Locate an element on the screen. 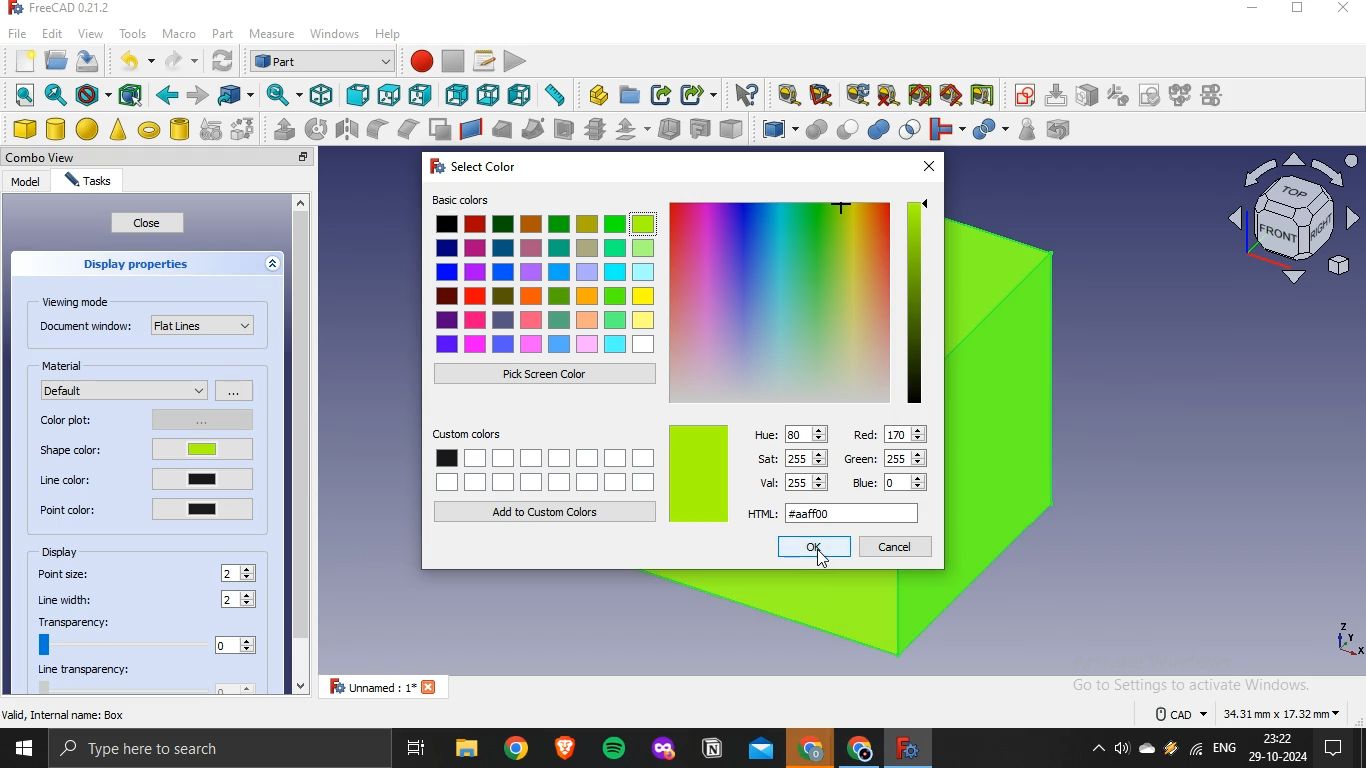 The height and width of the screenshot is (768, 1366). shape builder is located at coordinates (243, 128).